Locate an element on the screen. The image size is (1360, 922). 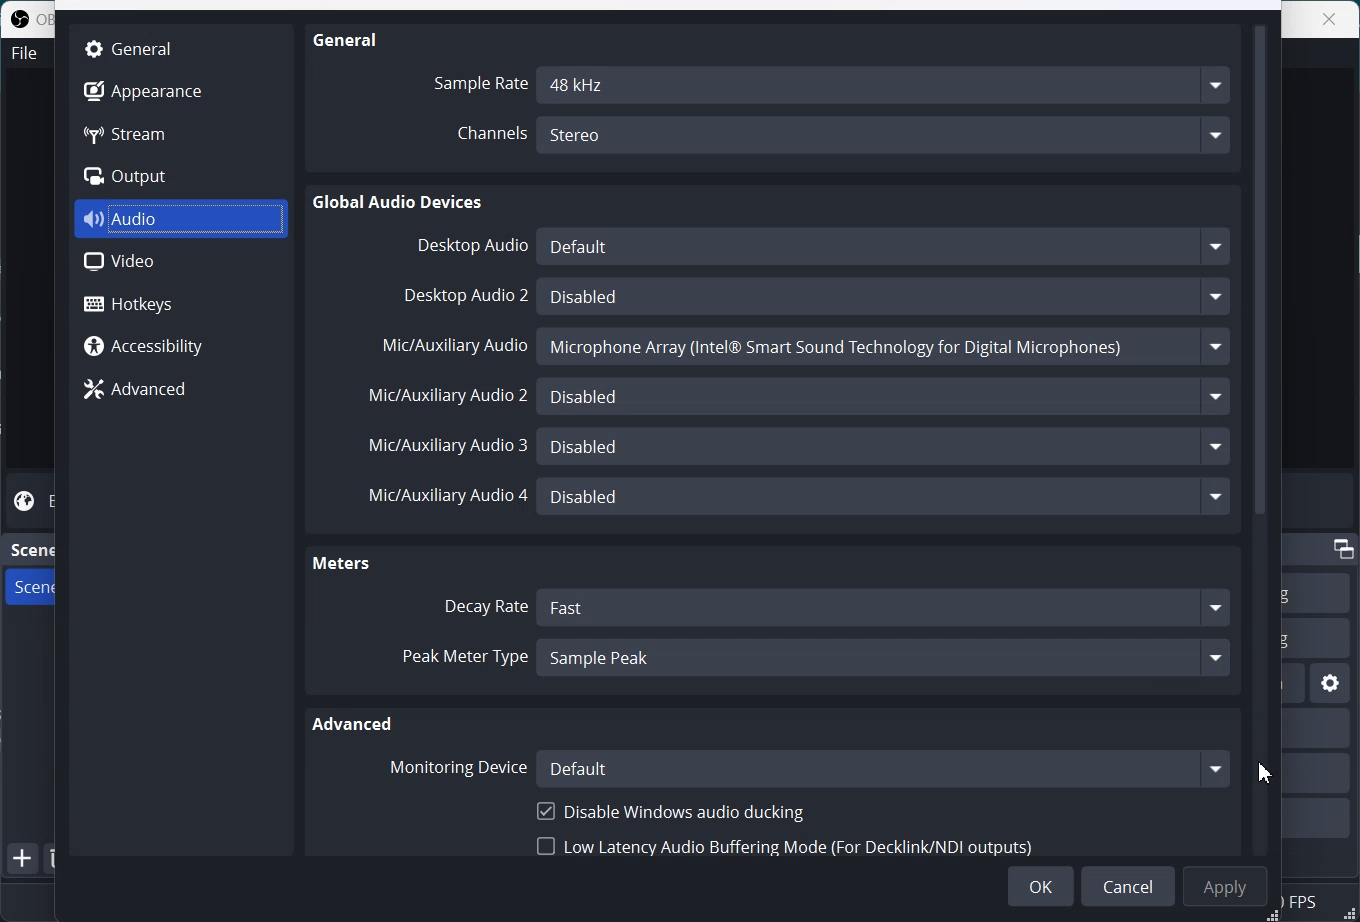
OK is located at coordinates (1041, 886).